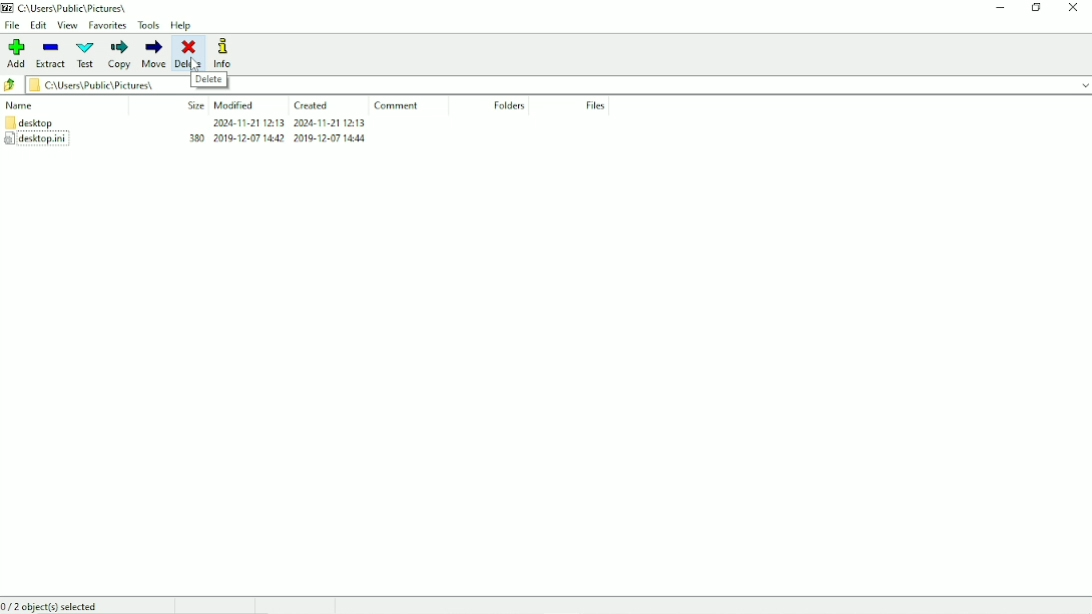 The width and height of the screenshot is (1092, 614). I want to click on Modified, so click(235, 105).